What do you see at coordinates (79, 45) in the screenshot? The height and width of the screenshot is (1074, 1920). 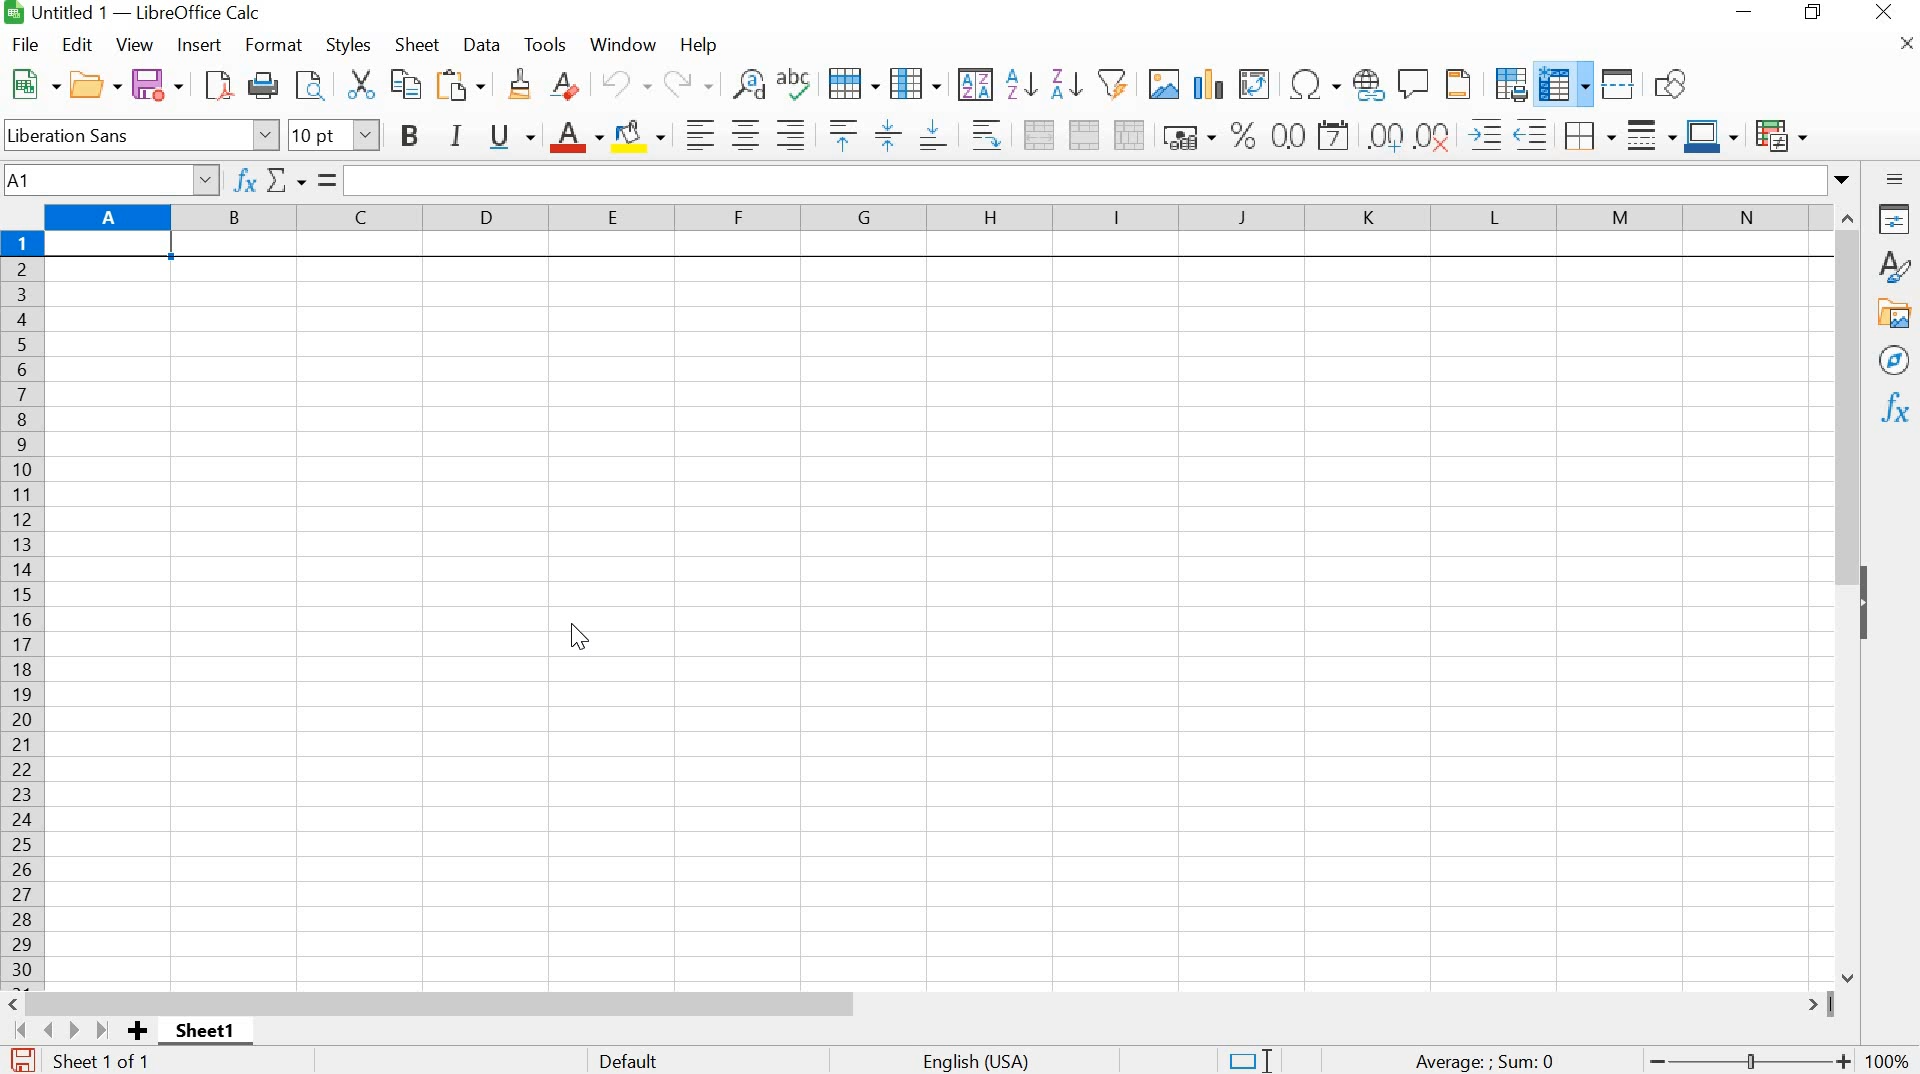 I see `EDIT` at bounding box center [79, 45].